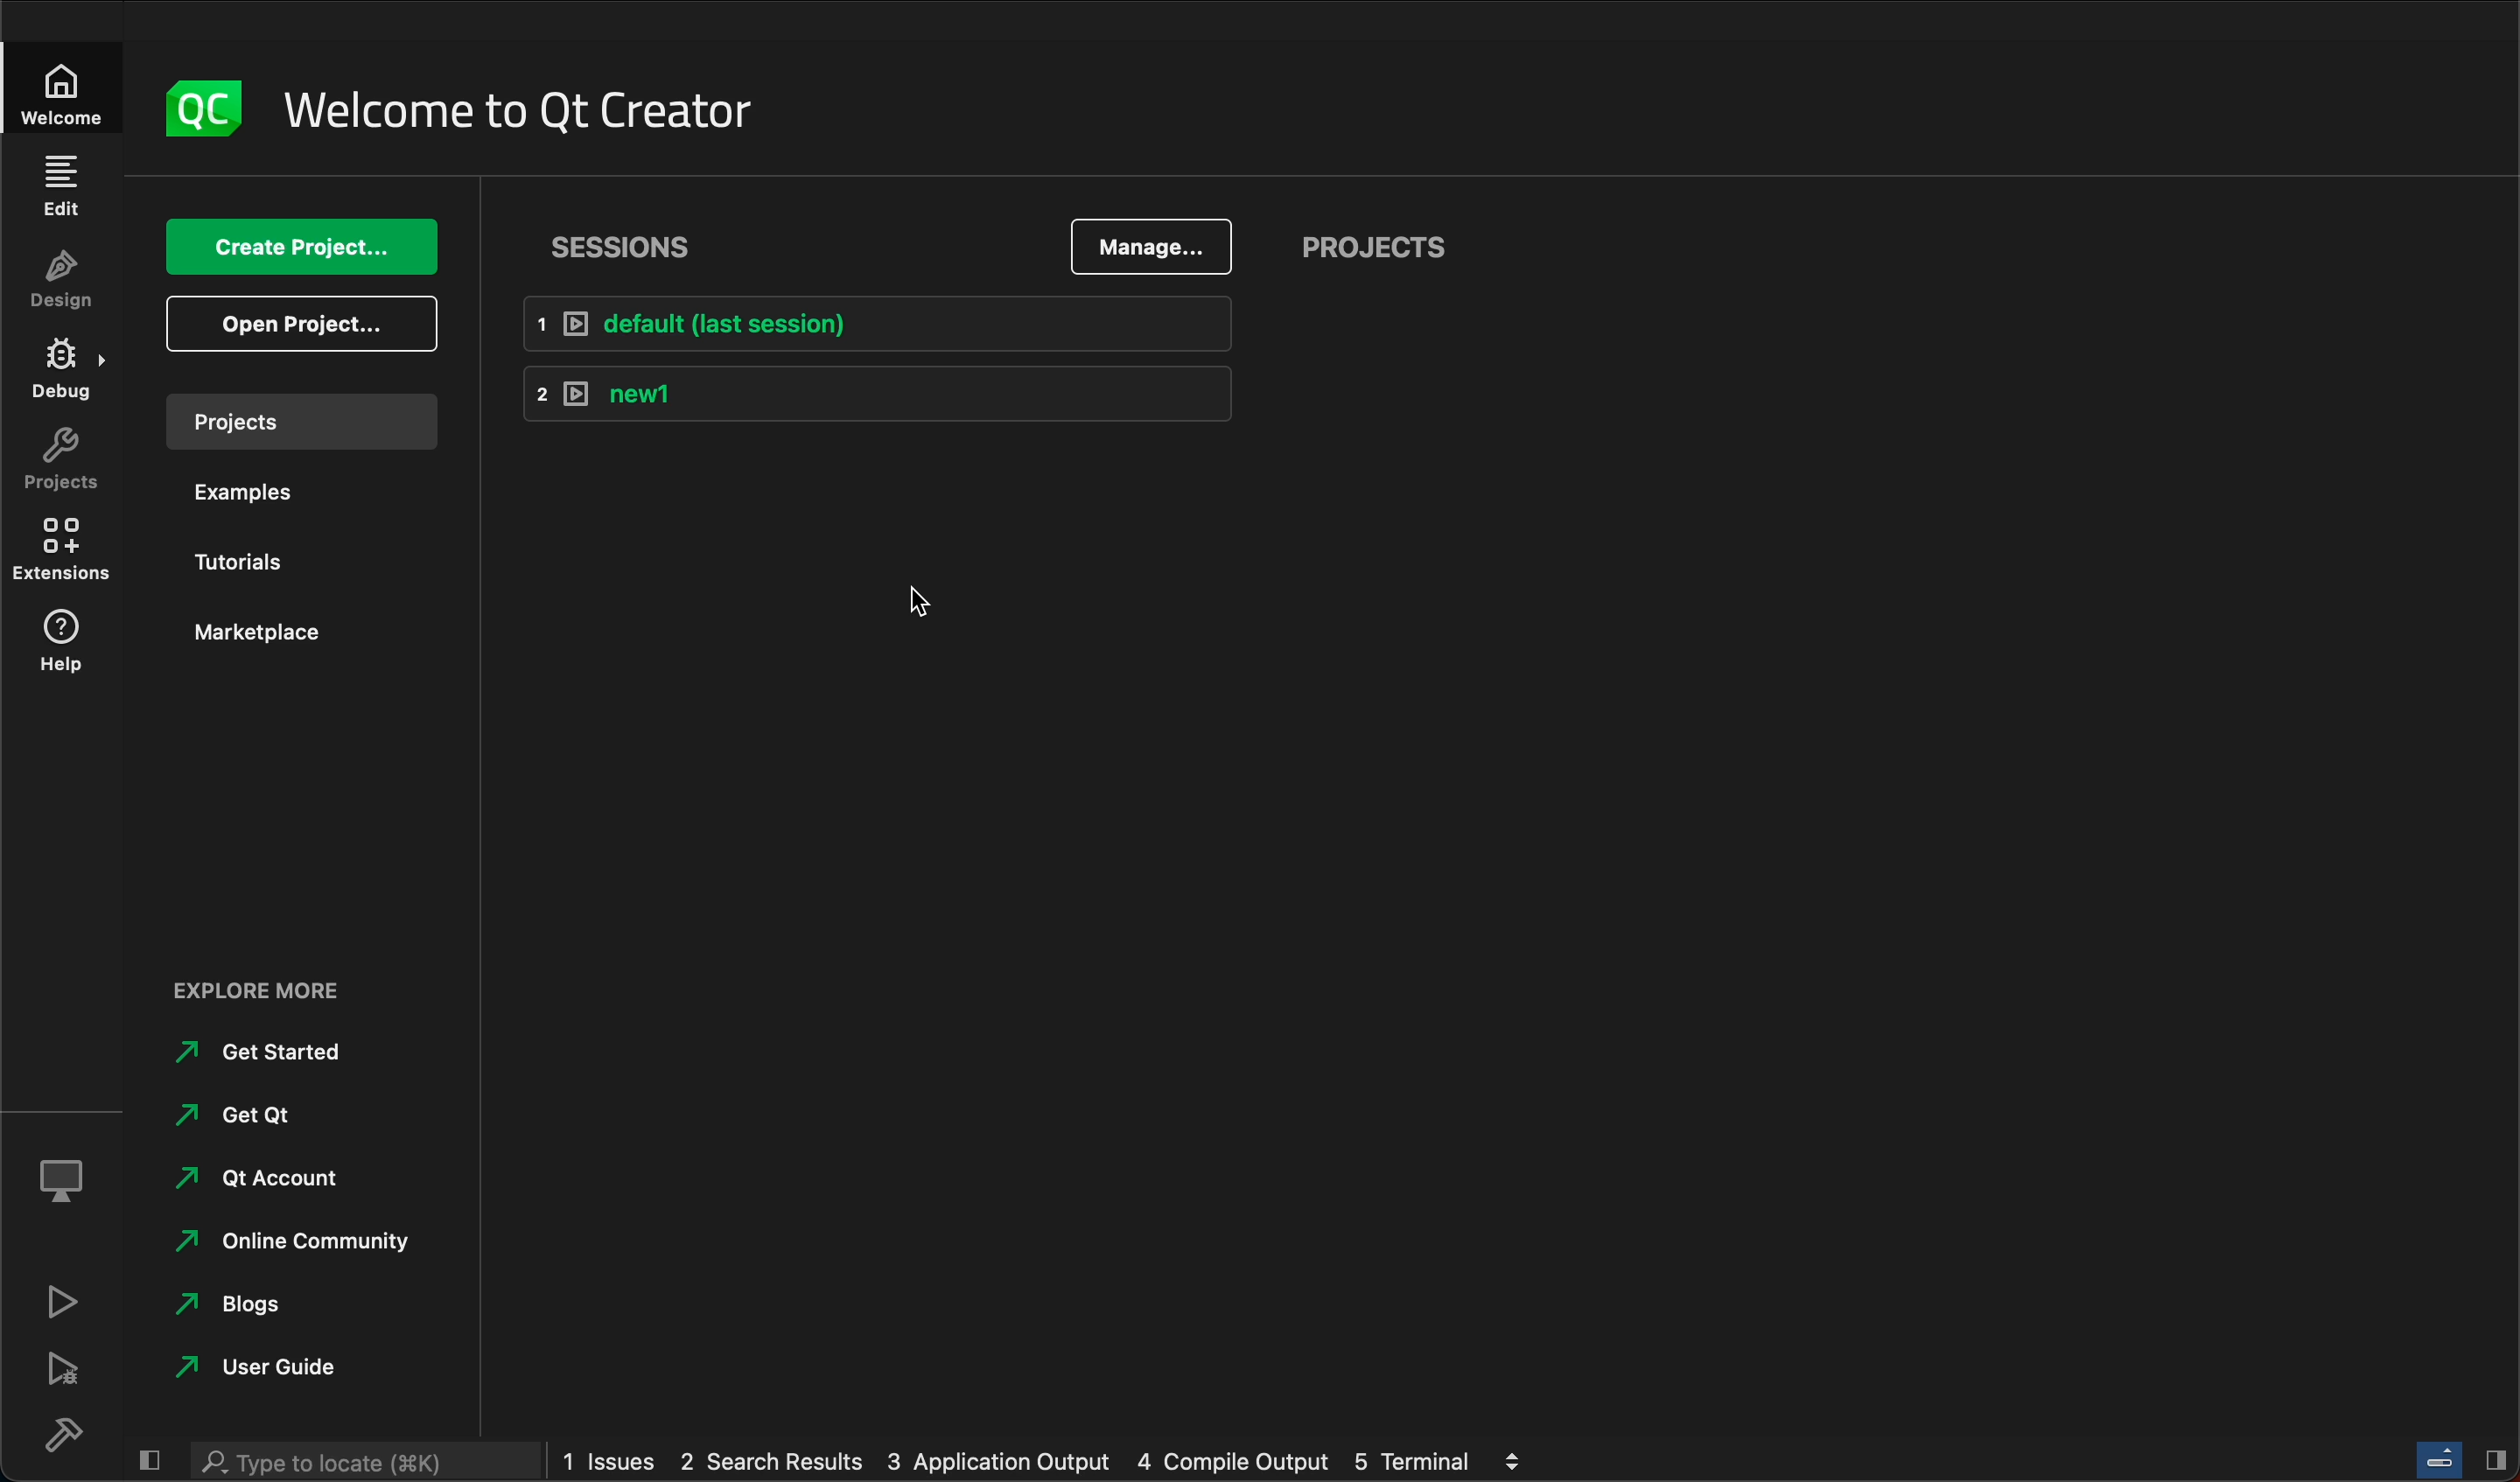 This screenshot has width=2520, height=1482. Describe the element at coordinates (300, 417) in the screenshot. I see `project` at that location.